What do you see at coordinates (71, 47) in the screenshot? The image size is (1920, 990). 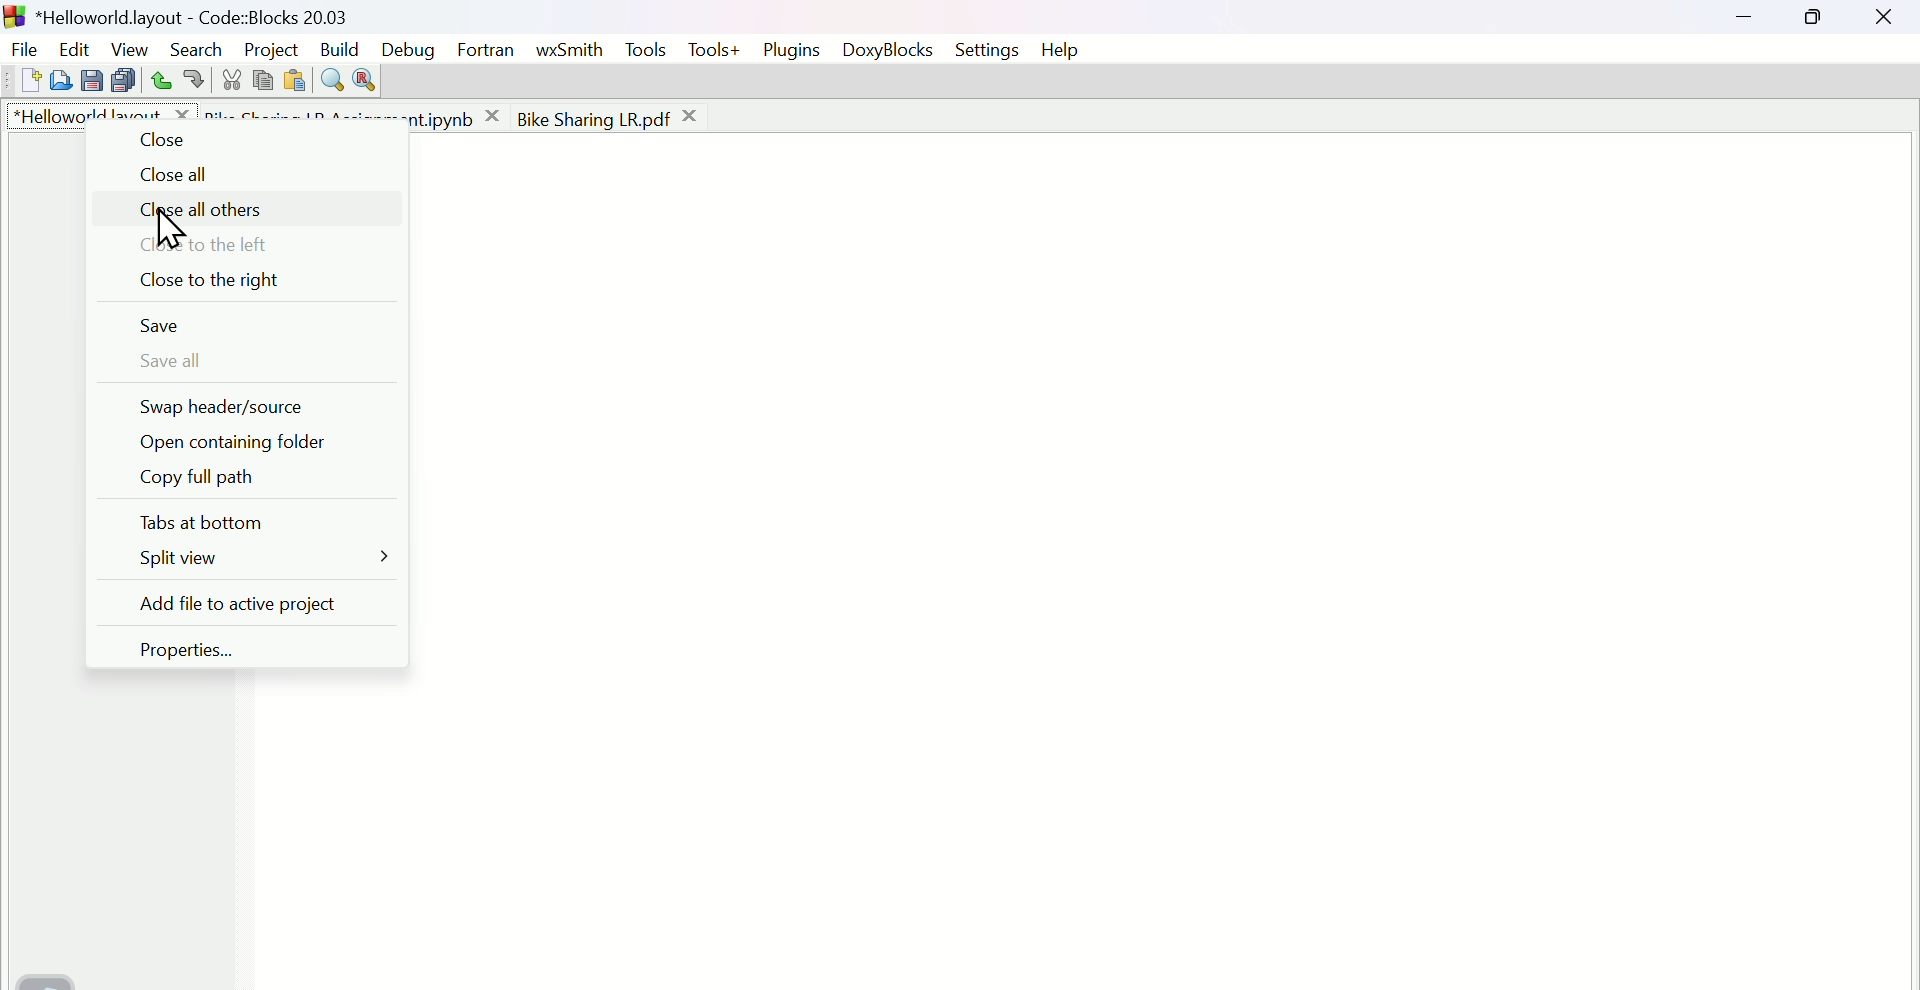 I see `Edit` at bounding box center [71, 47].